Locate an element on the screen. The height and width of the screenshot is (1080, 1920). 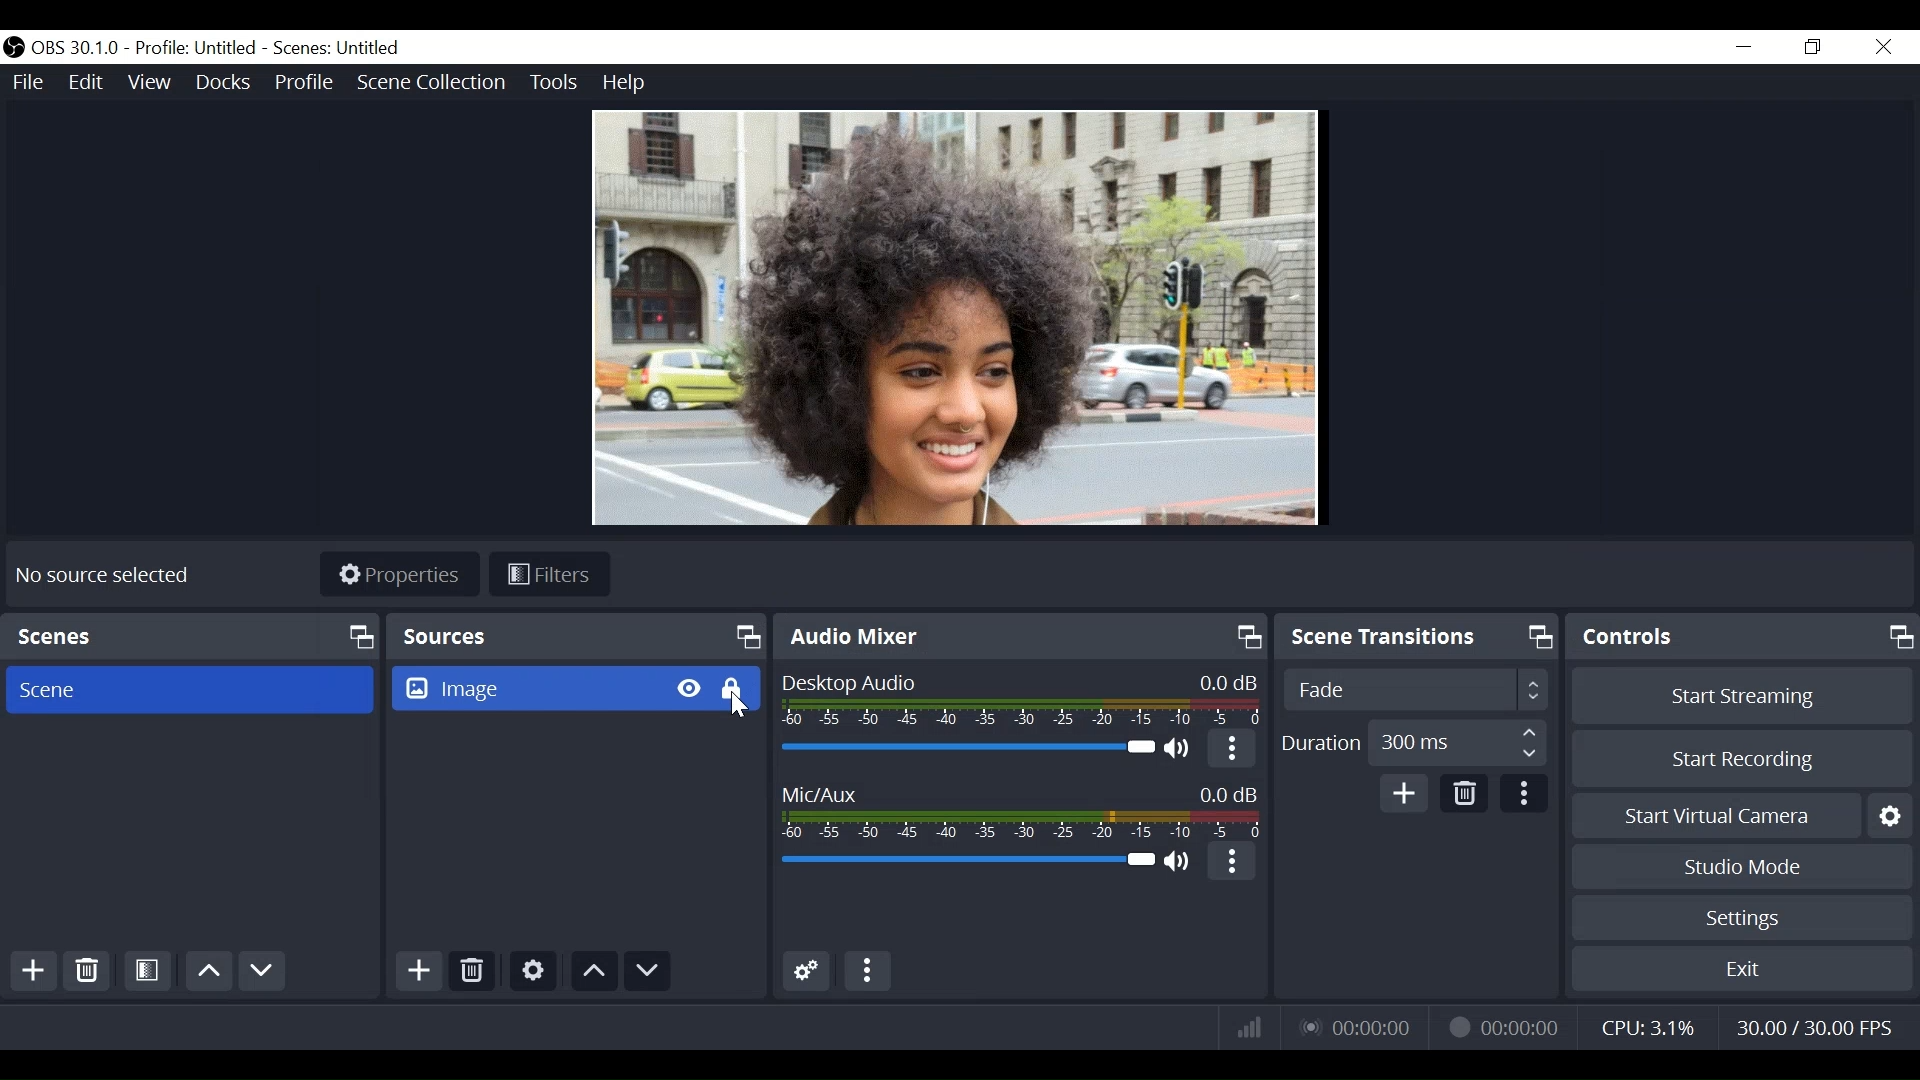
more Options is located at coordinates (1228, 861).